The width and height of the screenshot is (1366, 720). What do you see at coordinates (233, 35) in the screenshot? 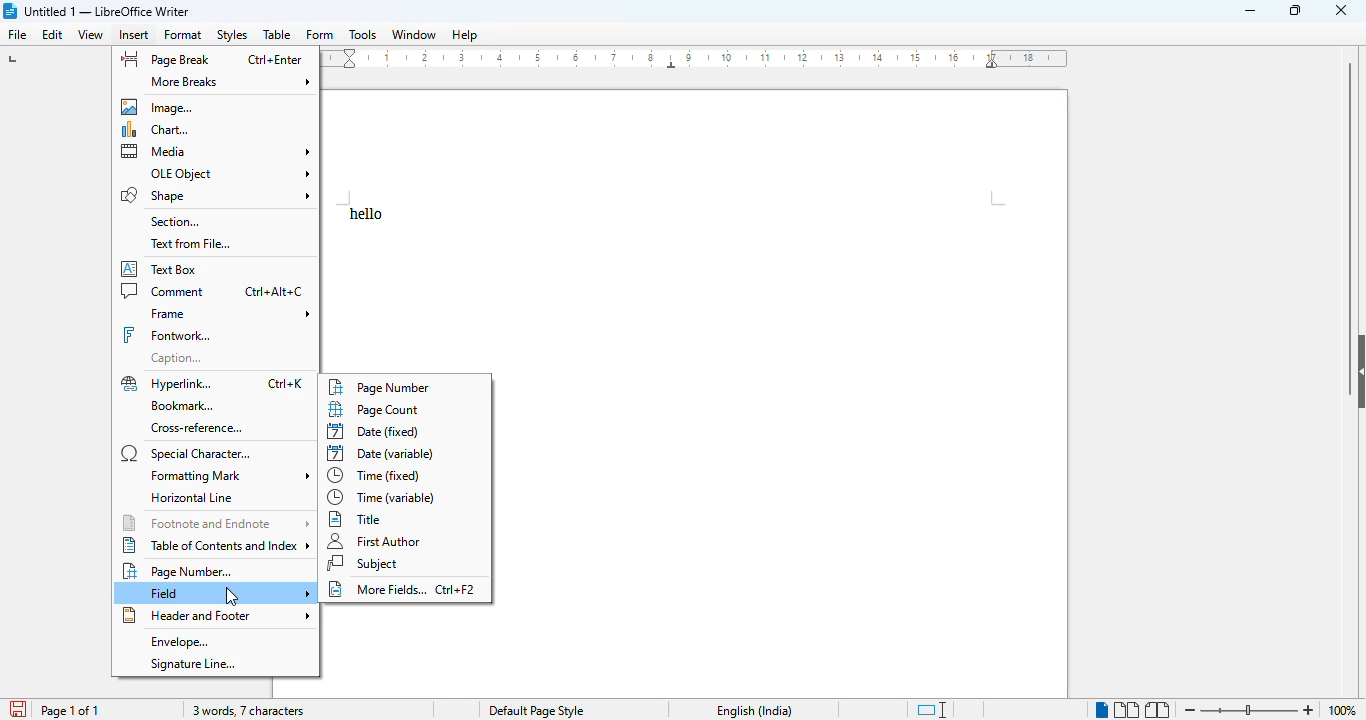
I see `styles` at bounding box center [233, 35].